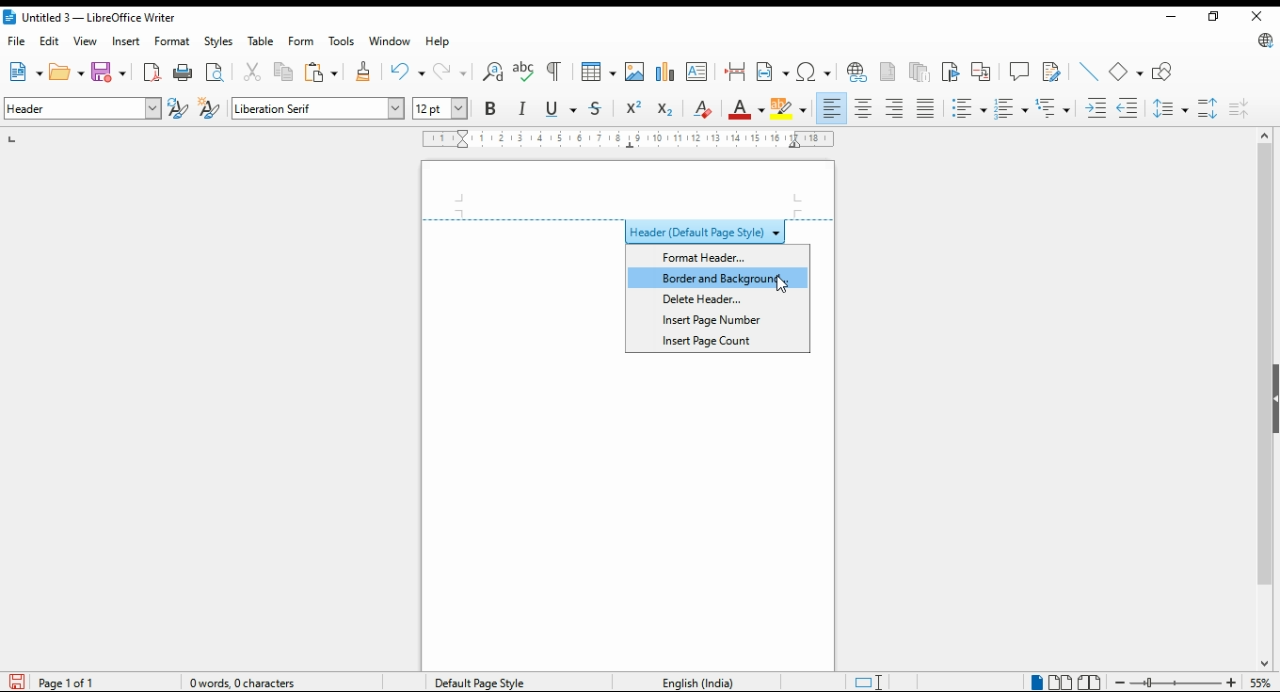  What do you see at coordinates (720, 341) in the screenshot?
I see `insert page count` at bounding box center [720, 341].